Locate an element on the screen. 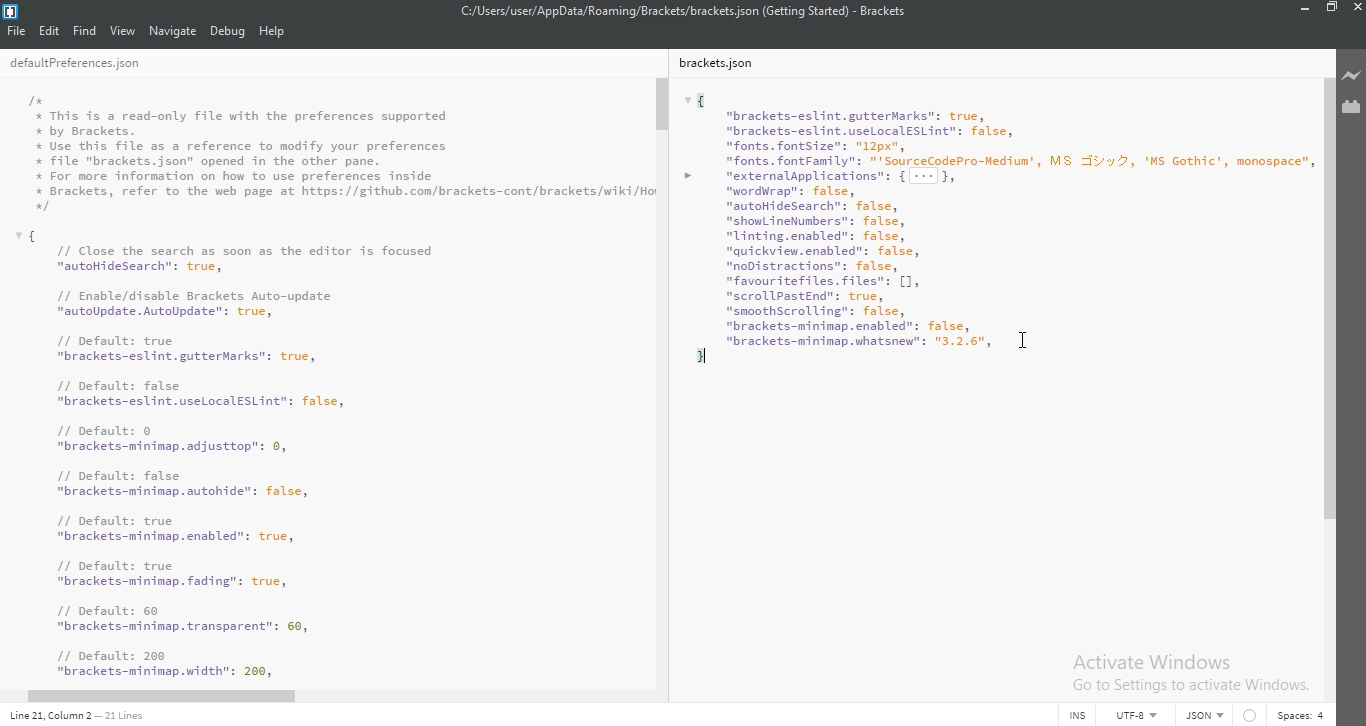 The image size is (1366, 726). scroll bar is located at coordinates (174, 697).